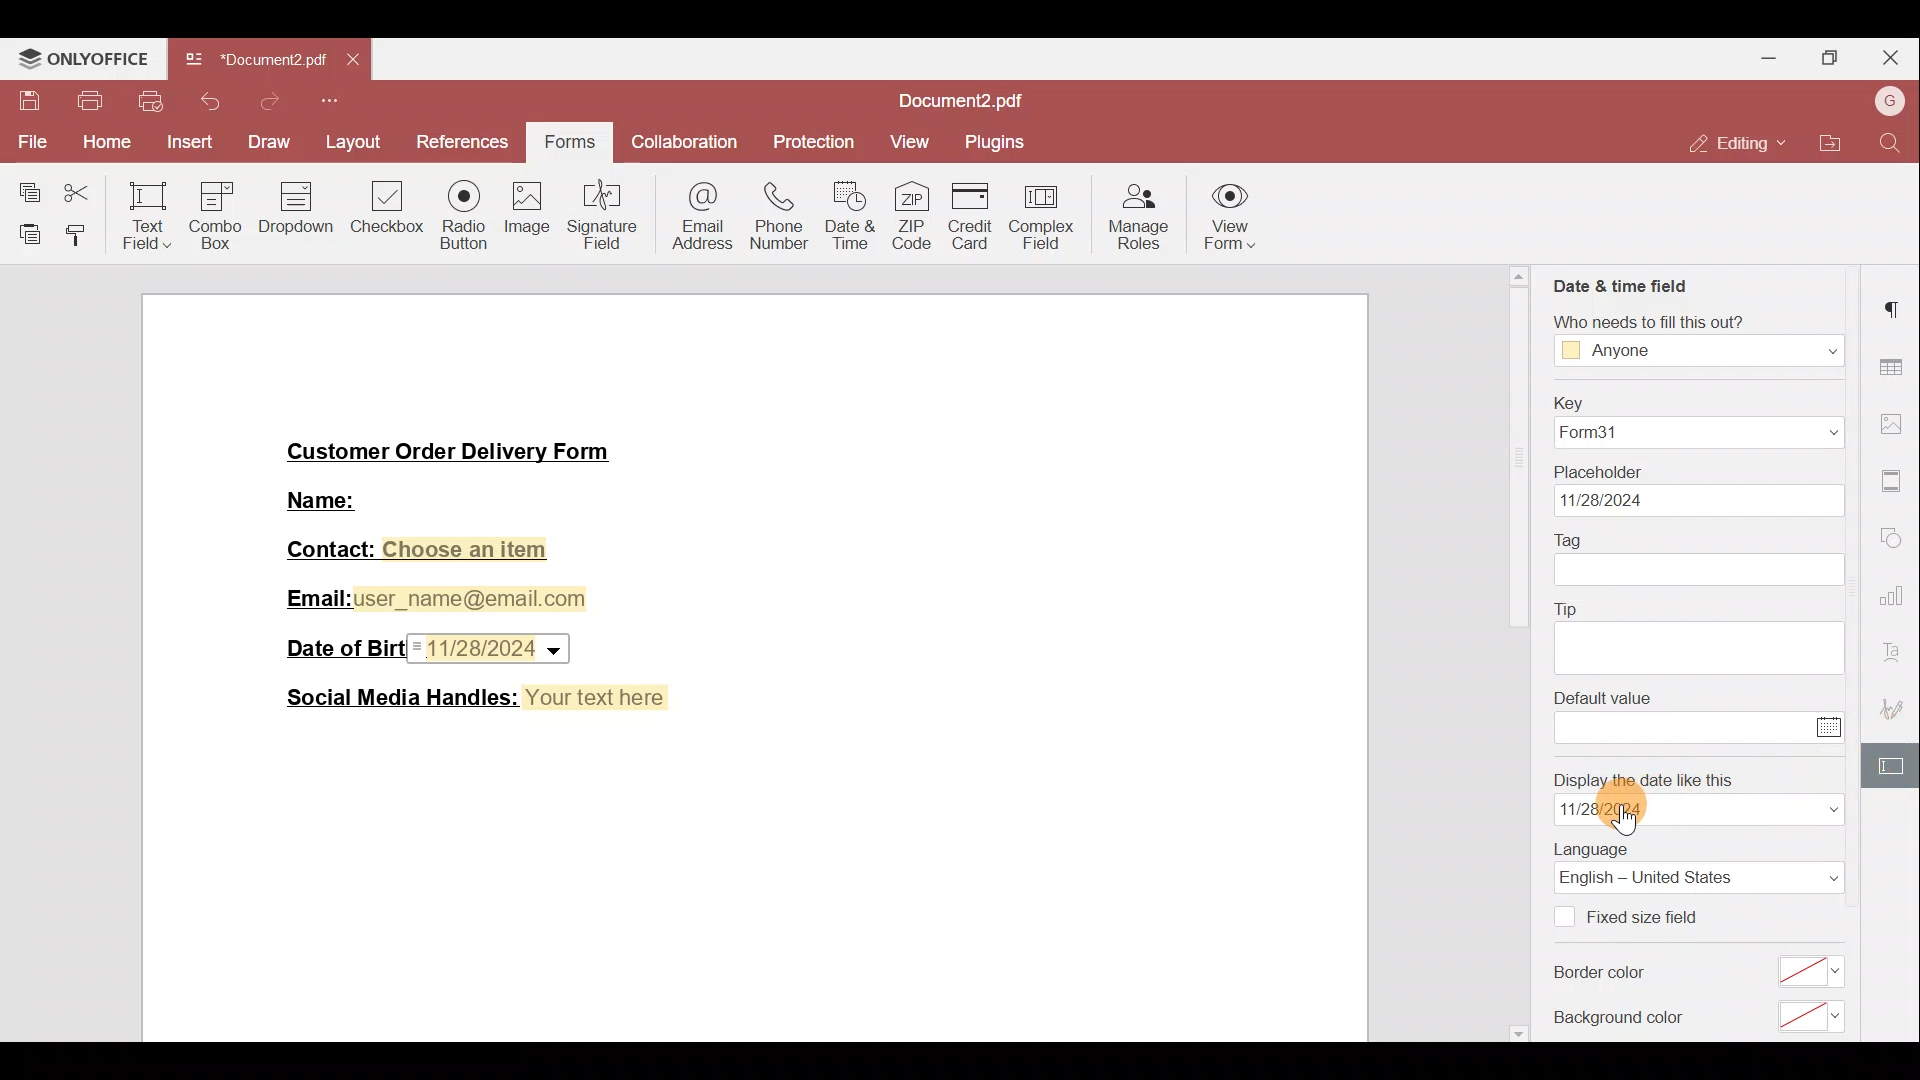 The width and height of the screenshot is (1920, 1080). I want to click on Signature settings, so click(1896, 709).